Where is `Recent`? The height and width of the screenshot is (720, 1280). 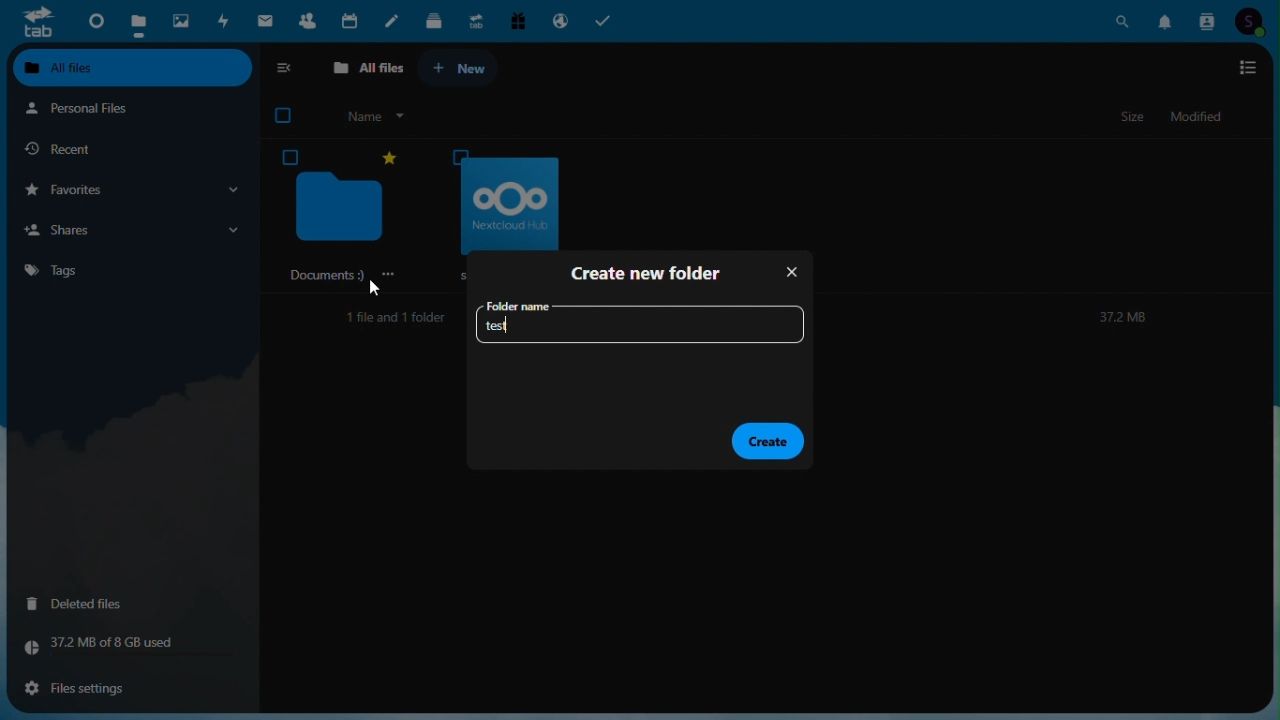
Recent is located at coordinates (125, 152).